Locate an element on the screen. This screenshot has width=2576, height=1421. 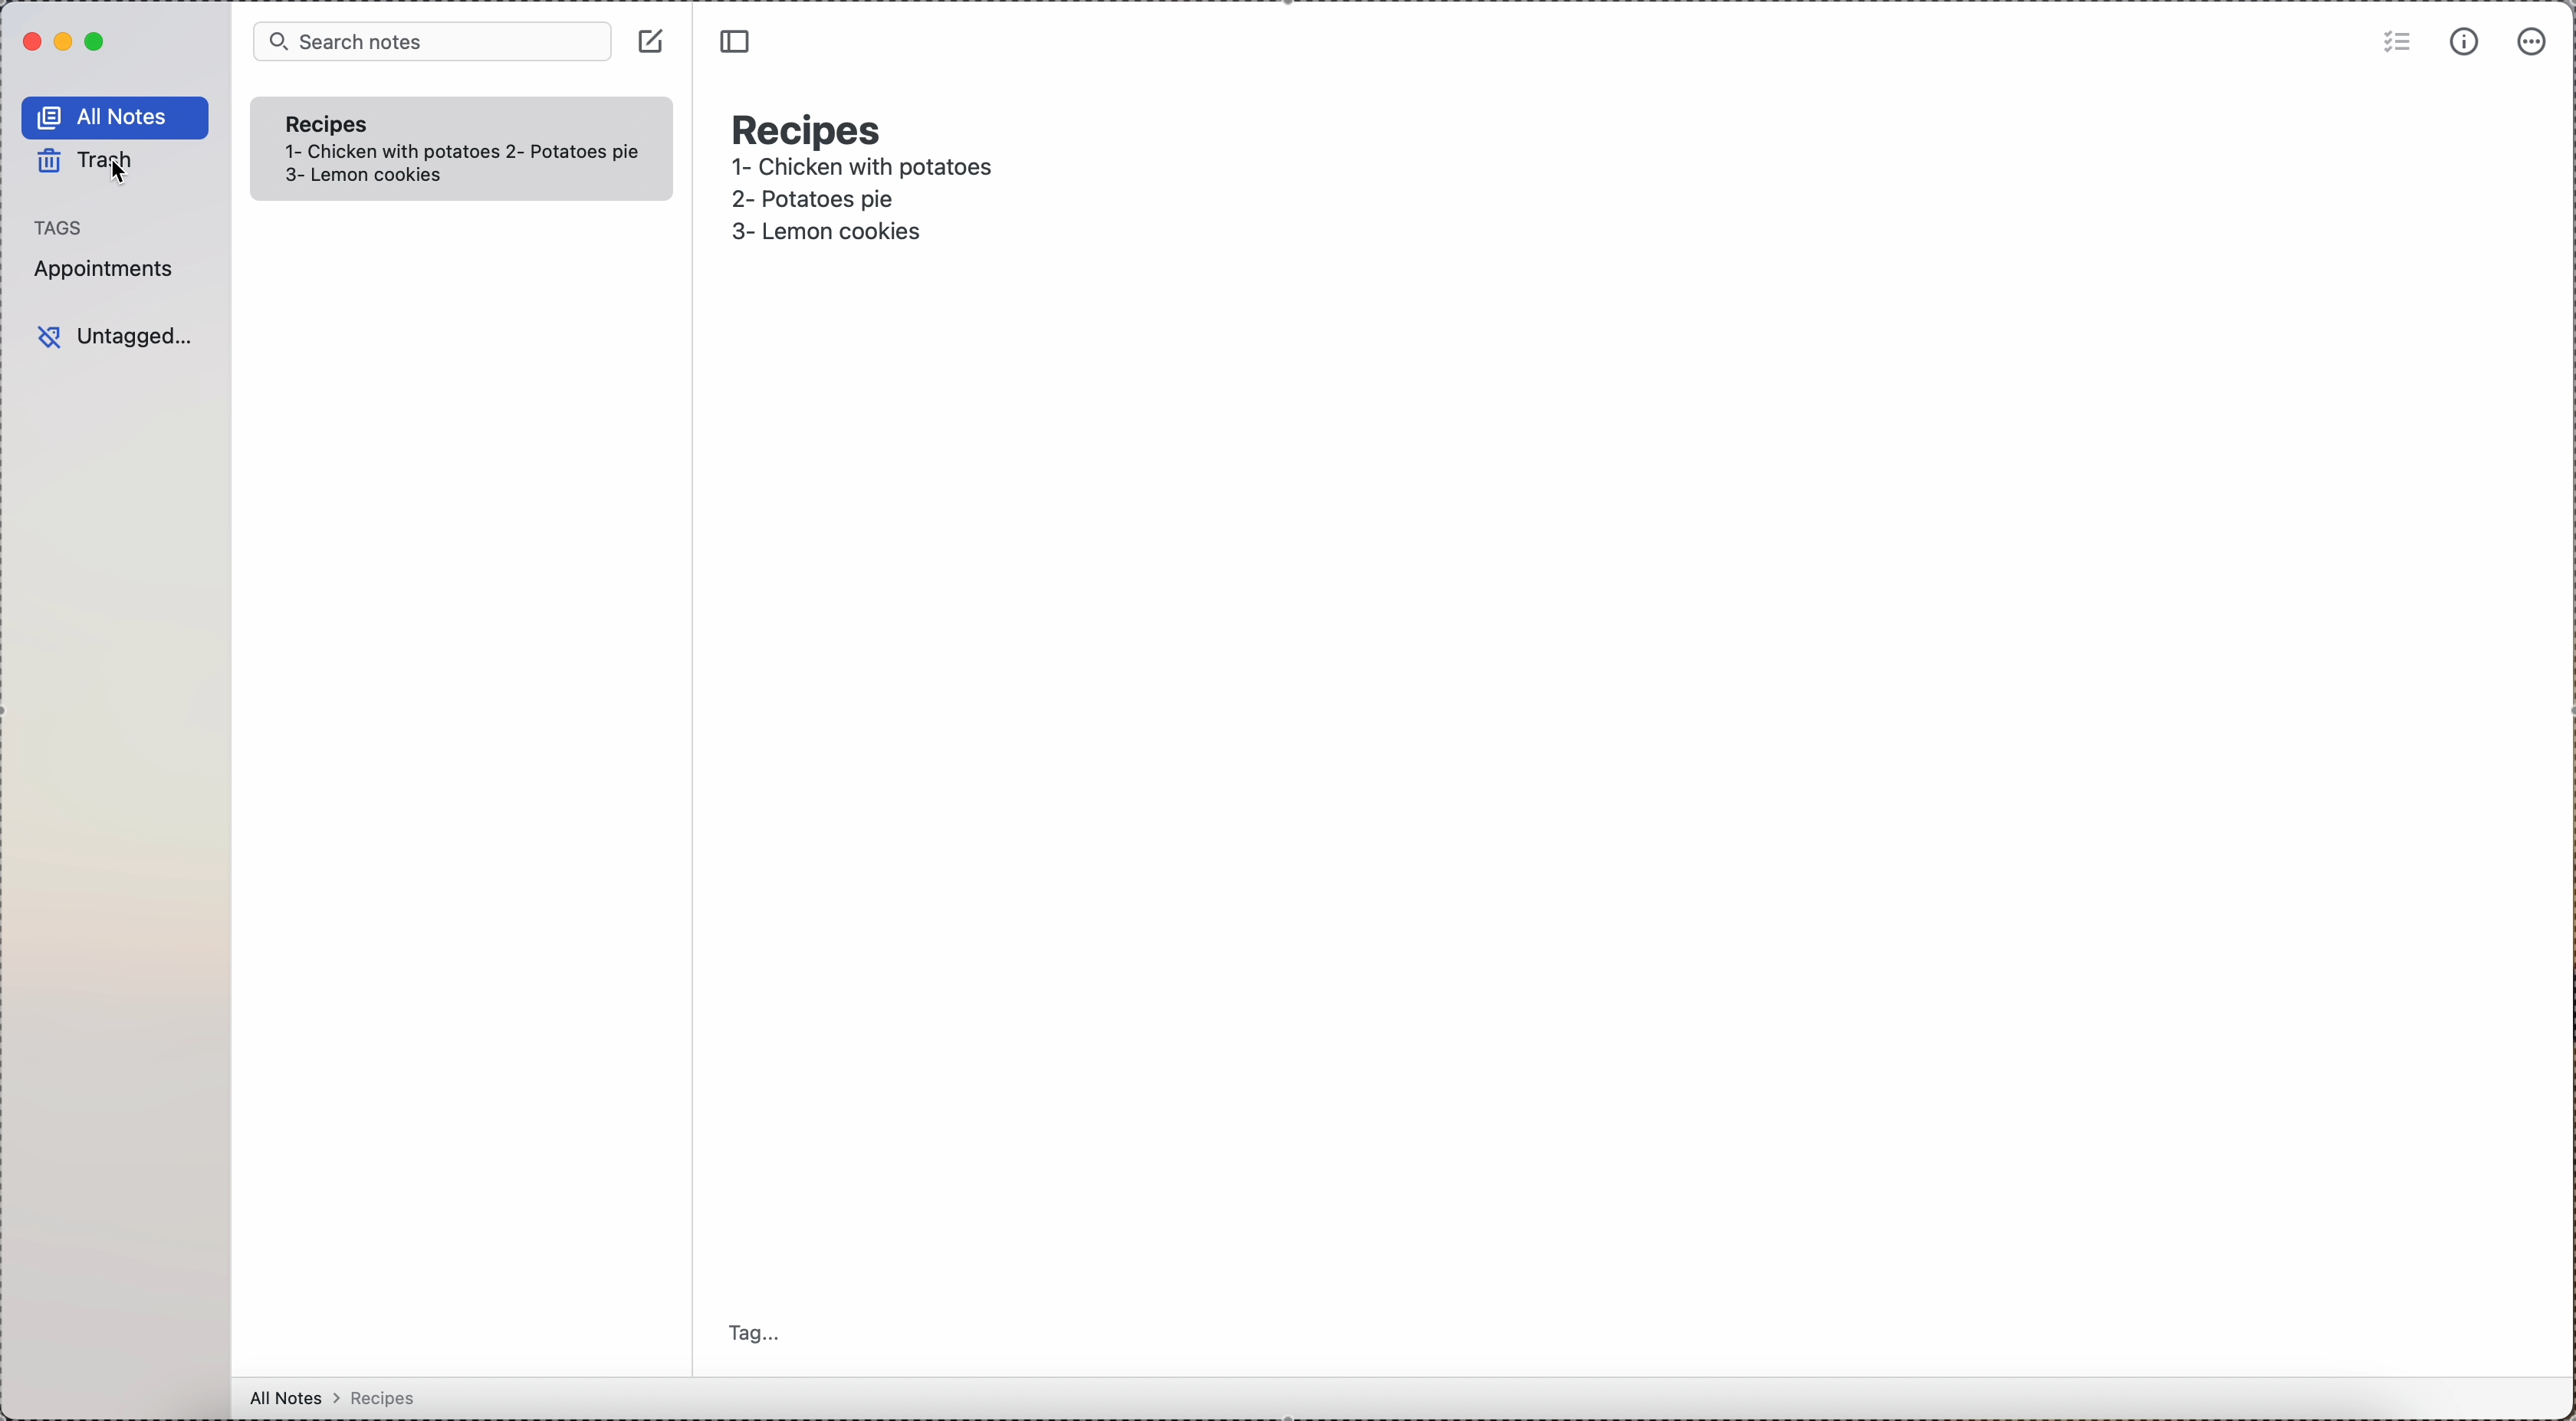
search bar is located at coordinates (428, 42).